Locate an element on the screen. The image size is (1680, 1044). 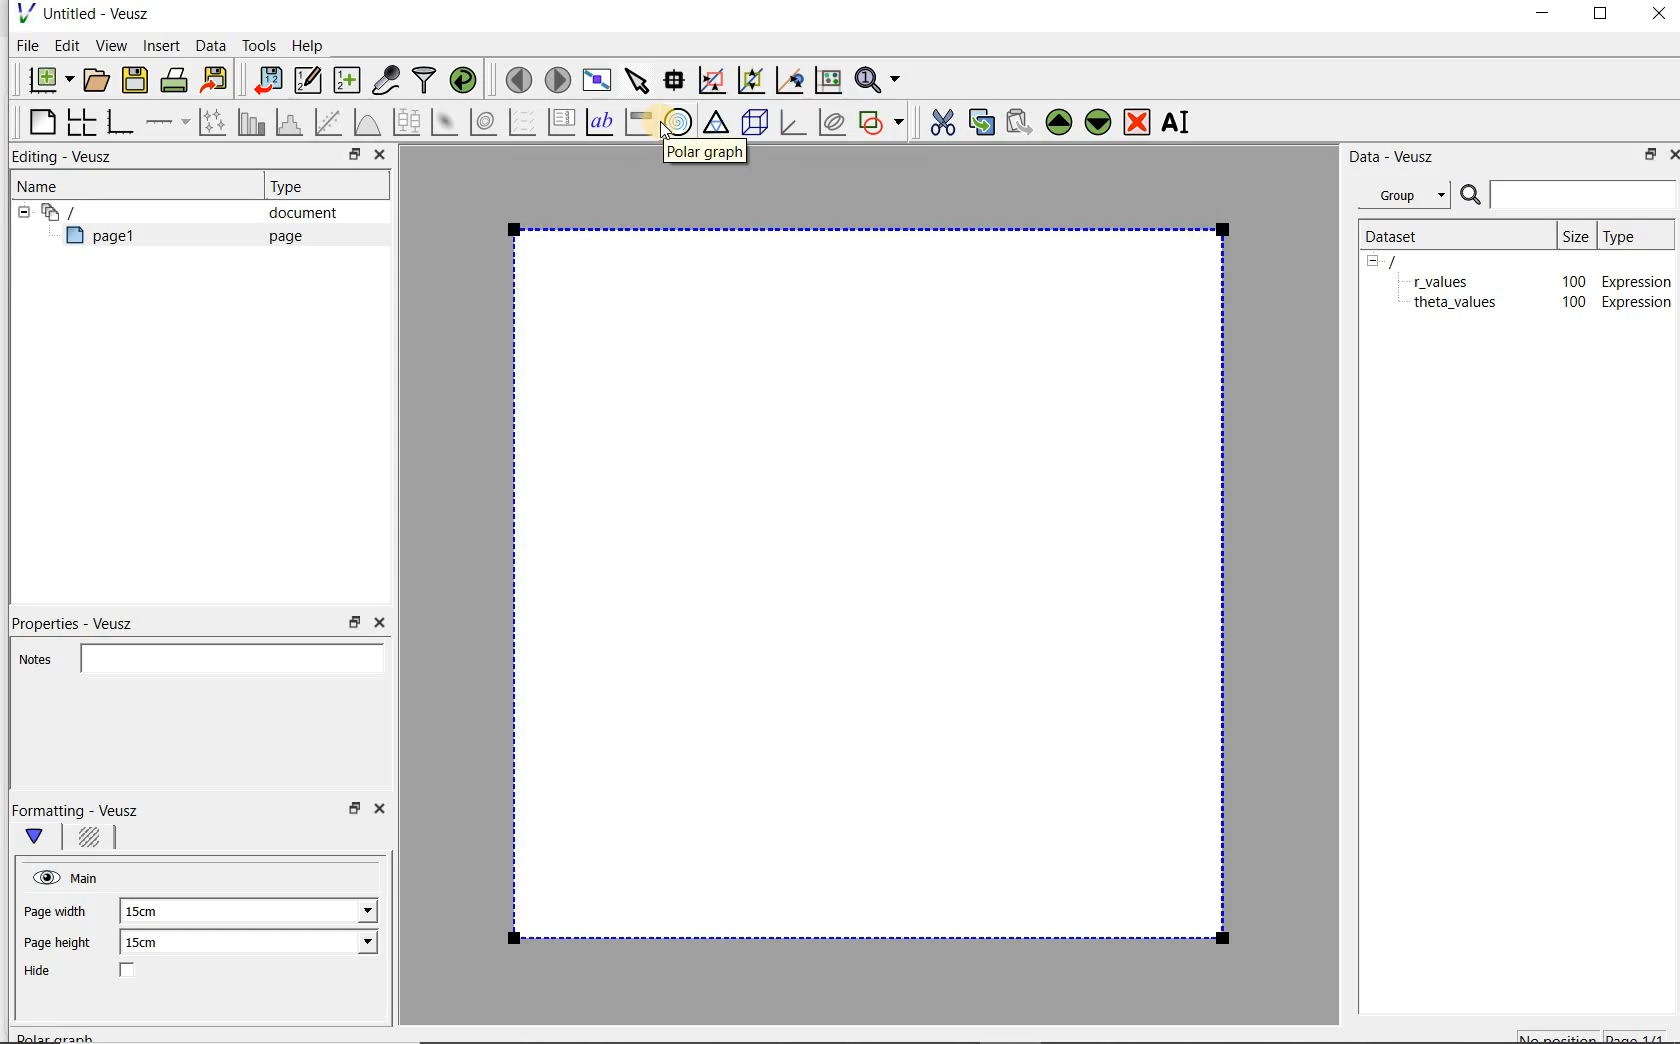
histogram of a dataset is located at coordinates (292, 122).